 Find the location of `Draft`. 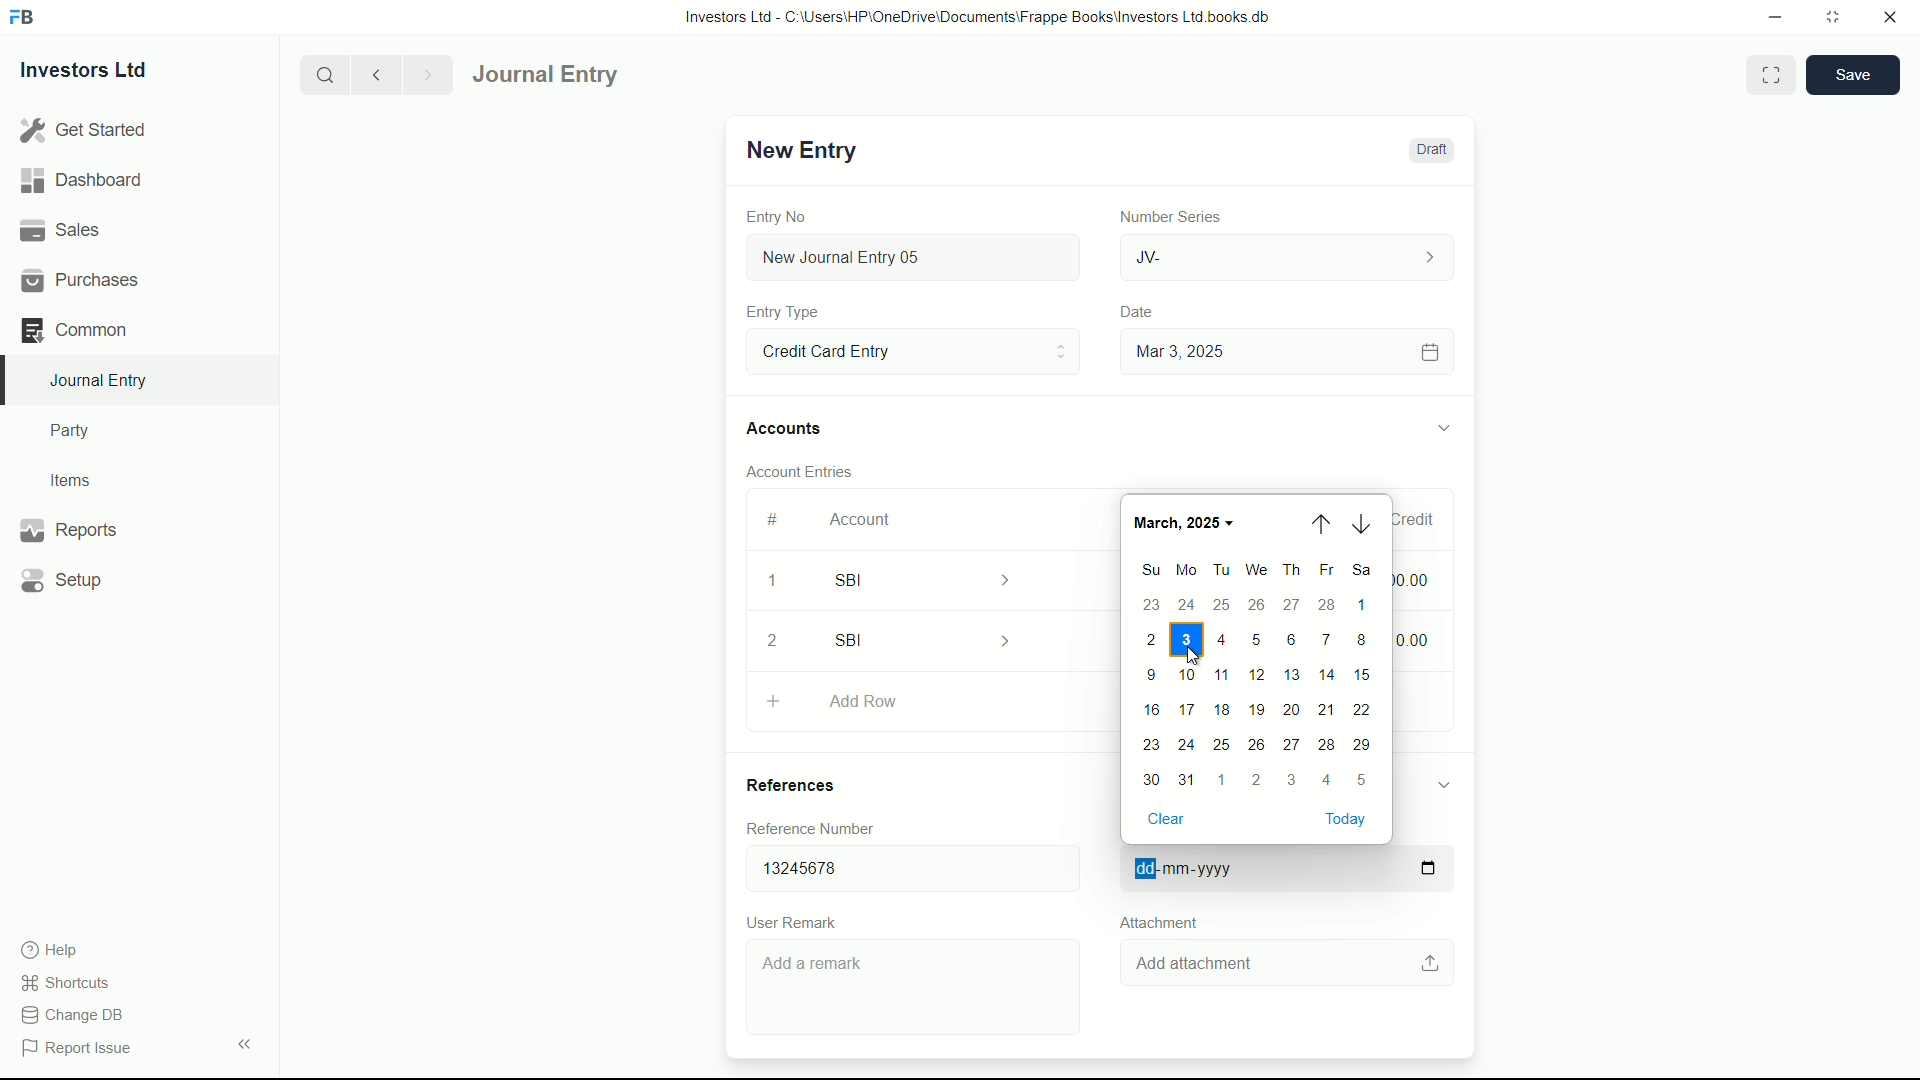

Draft is located at coordinates (1430, 150).